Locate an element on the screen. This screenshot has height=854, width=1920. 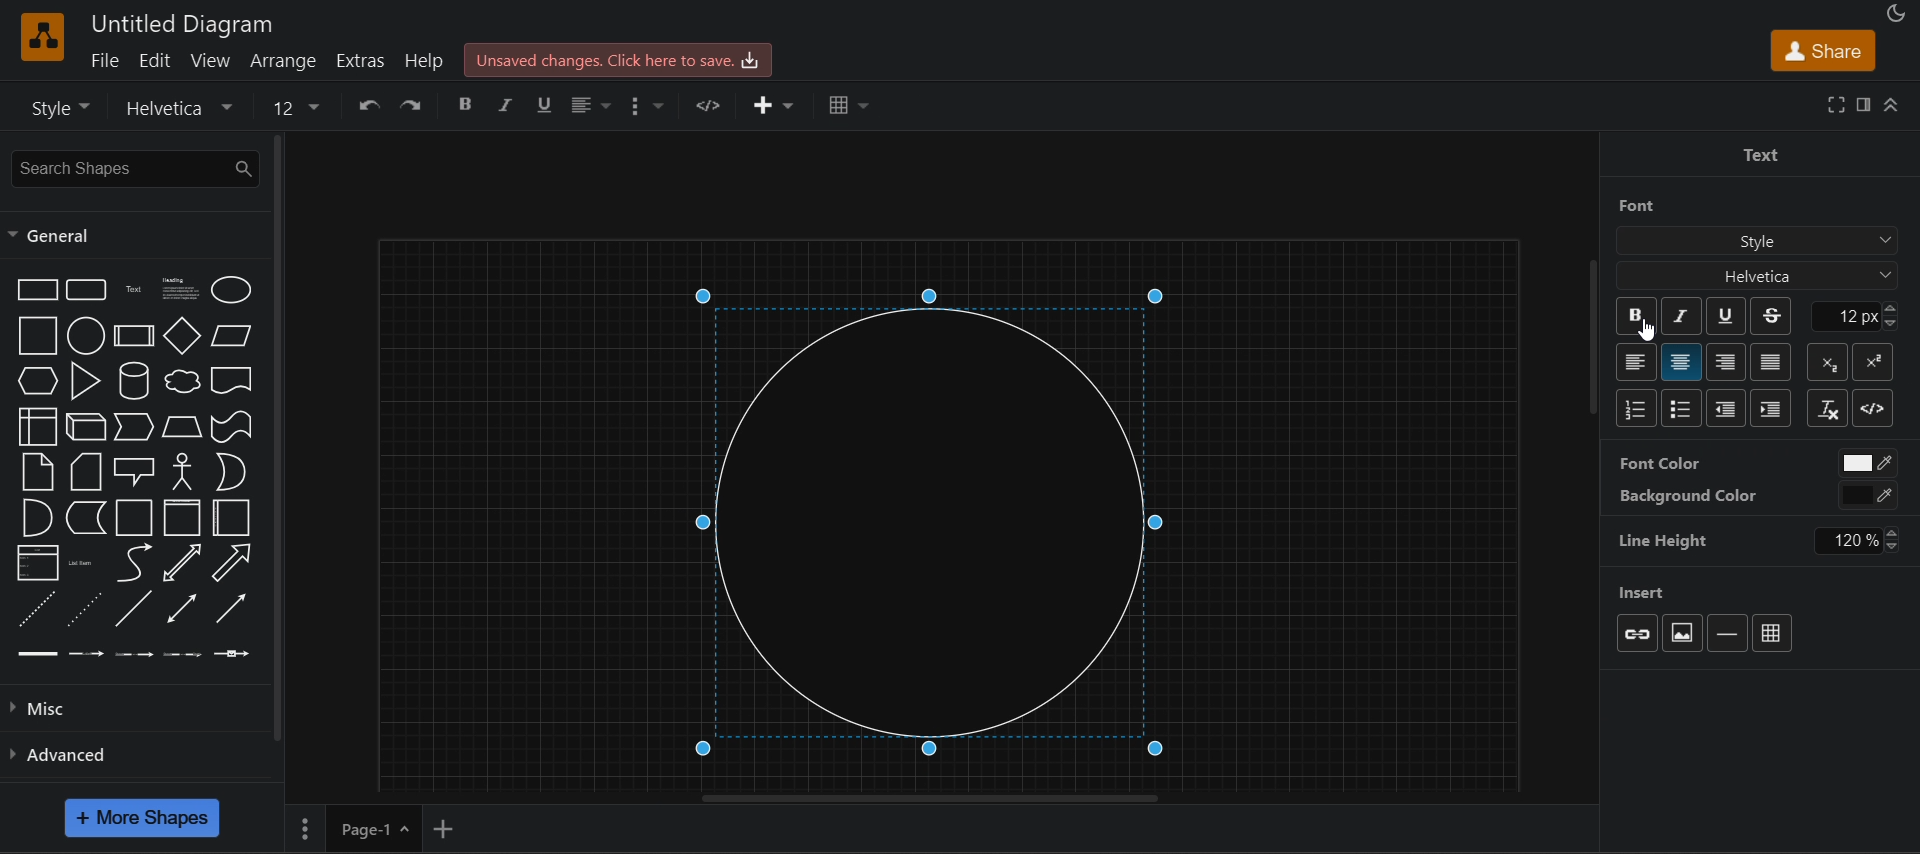
vertical scroll bar is located at coordinates (1581, 337).